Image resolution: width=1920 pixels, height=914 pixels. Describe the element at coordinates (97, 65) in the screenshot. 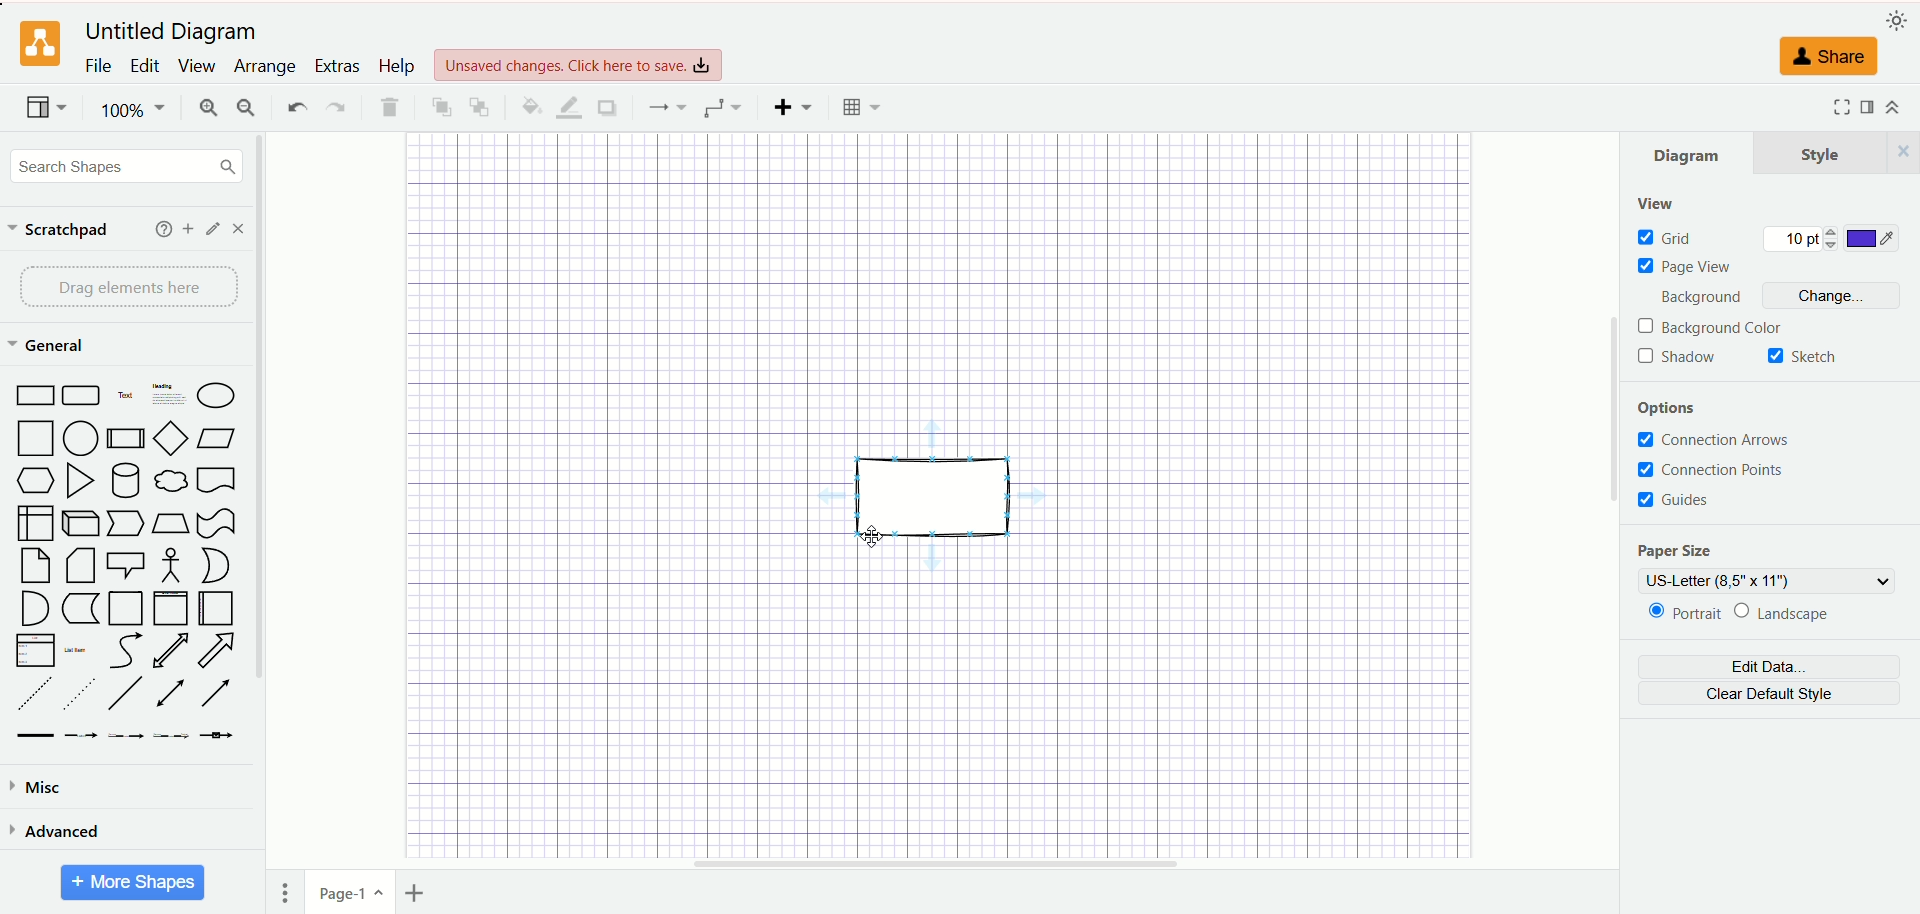

I see `file` at that location.